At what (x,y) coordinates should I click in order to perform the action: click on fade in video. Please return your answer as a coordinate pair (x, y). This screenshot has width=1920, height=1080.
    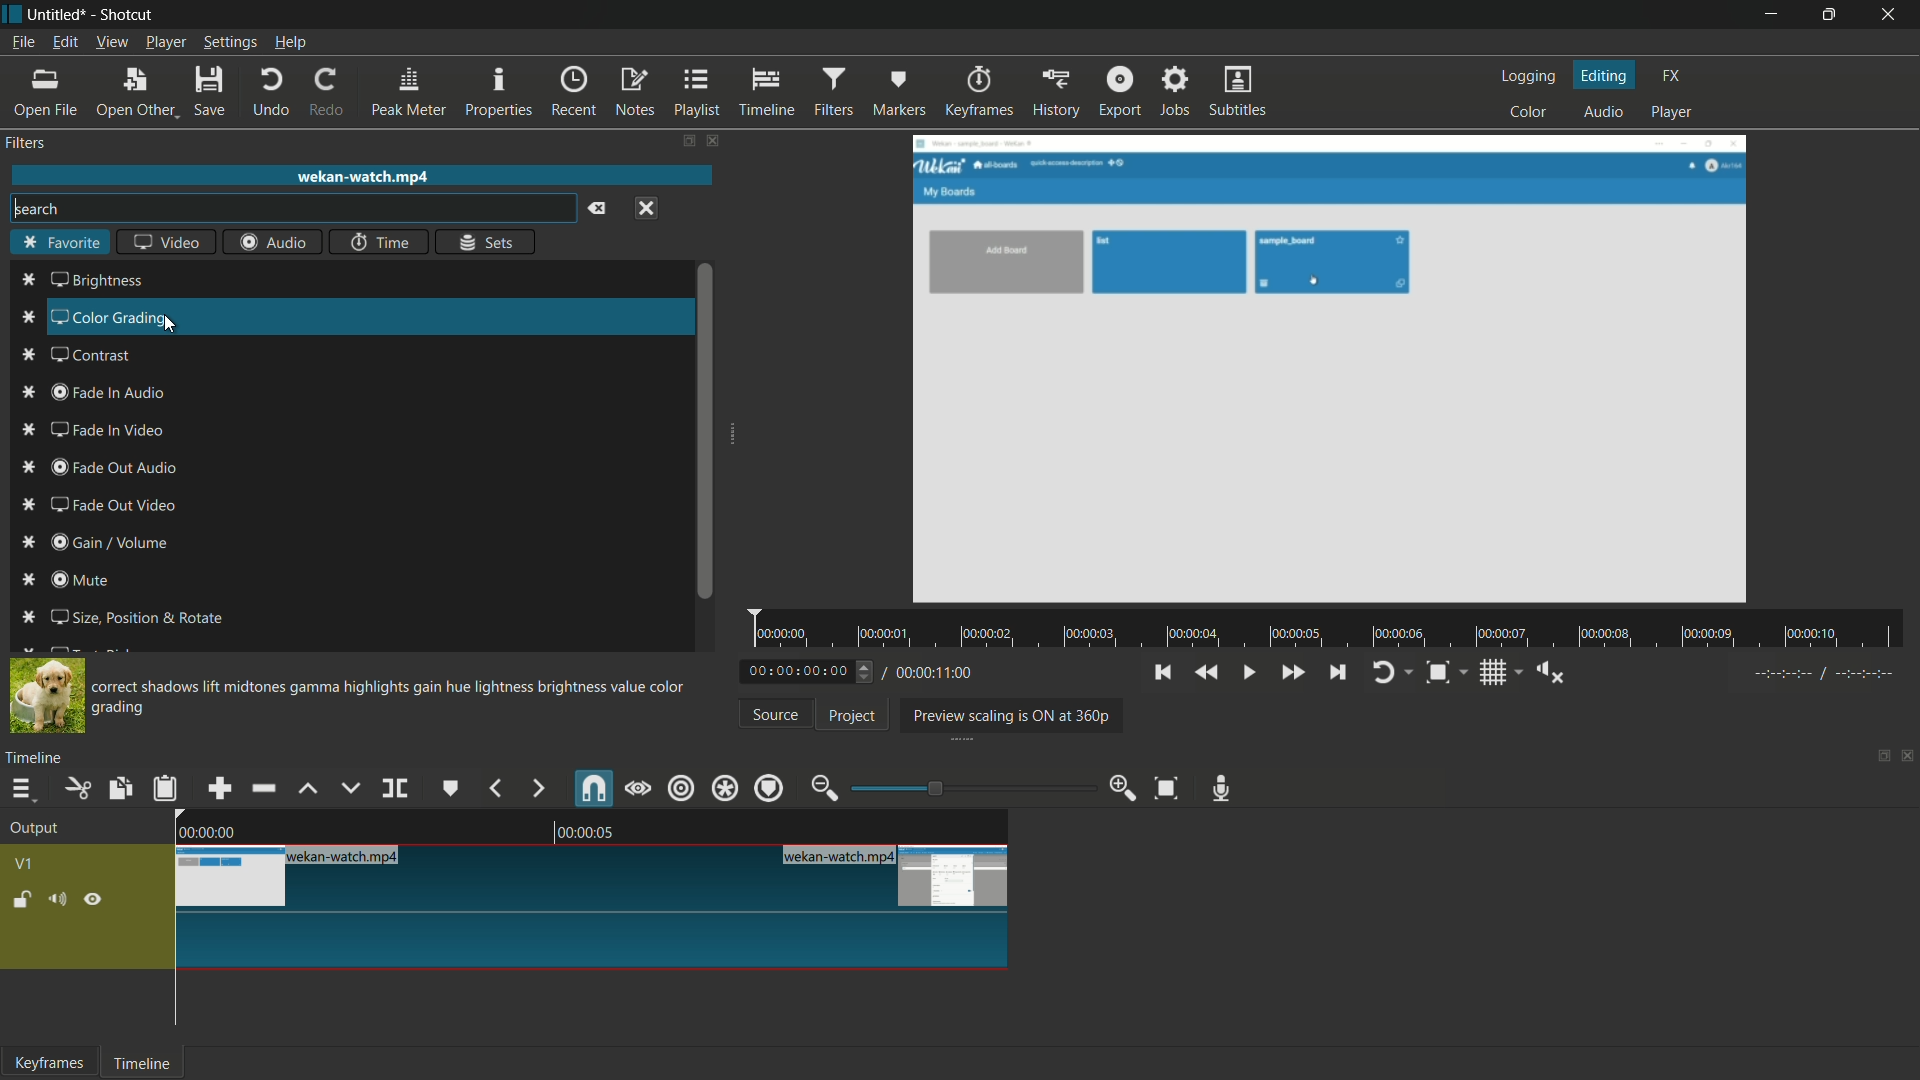
    Looking at the image, I should click on (95, 430).